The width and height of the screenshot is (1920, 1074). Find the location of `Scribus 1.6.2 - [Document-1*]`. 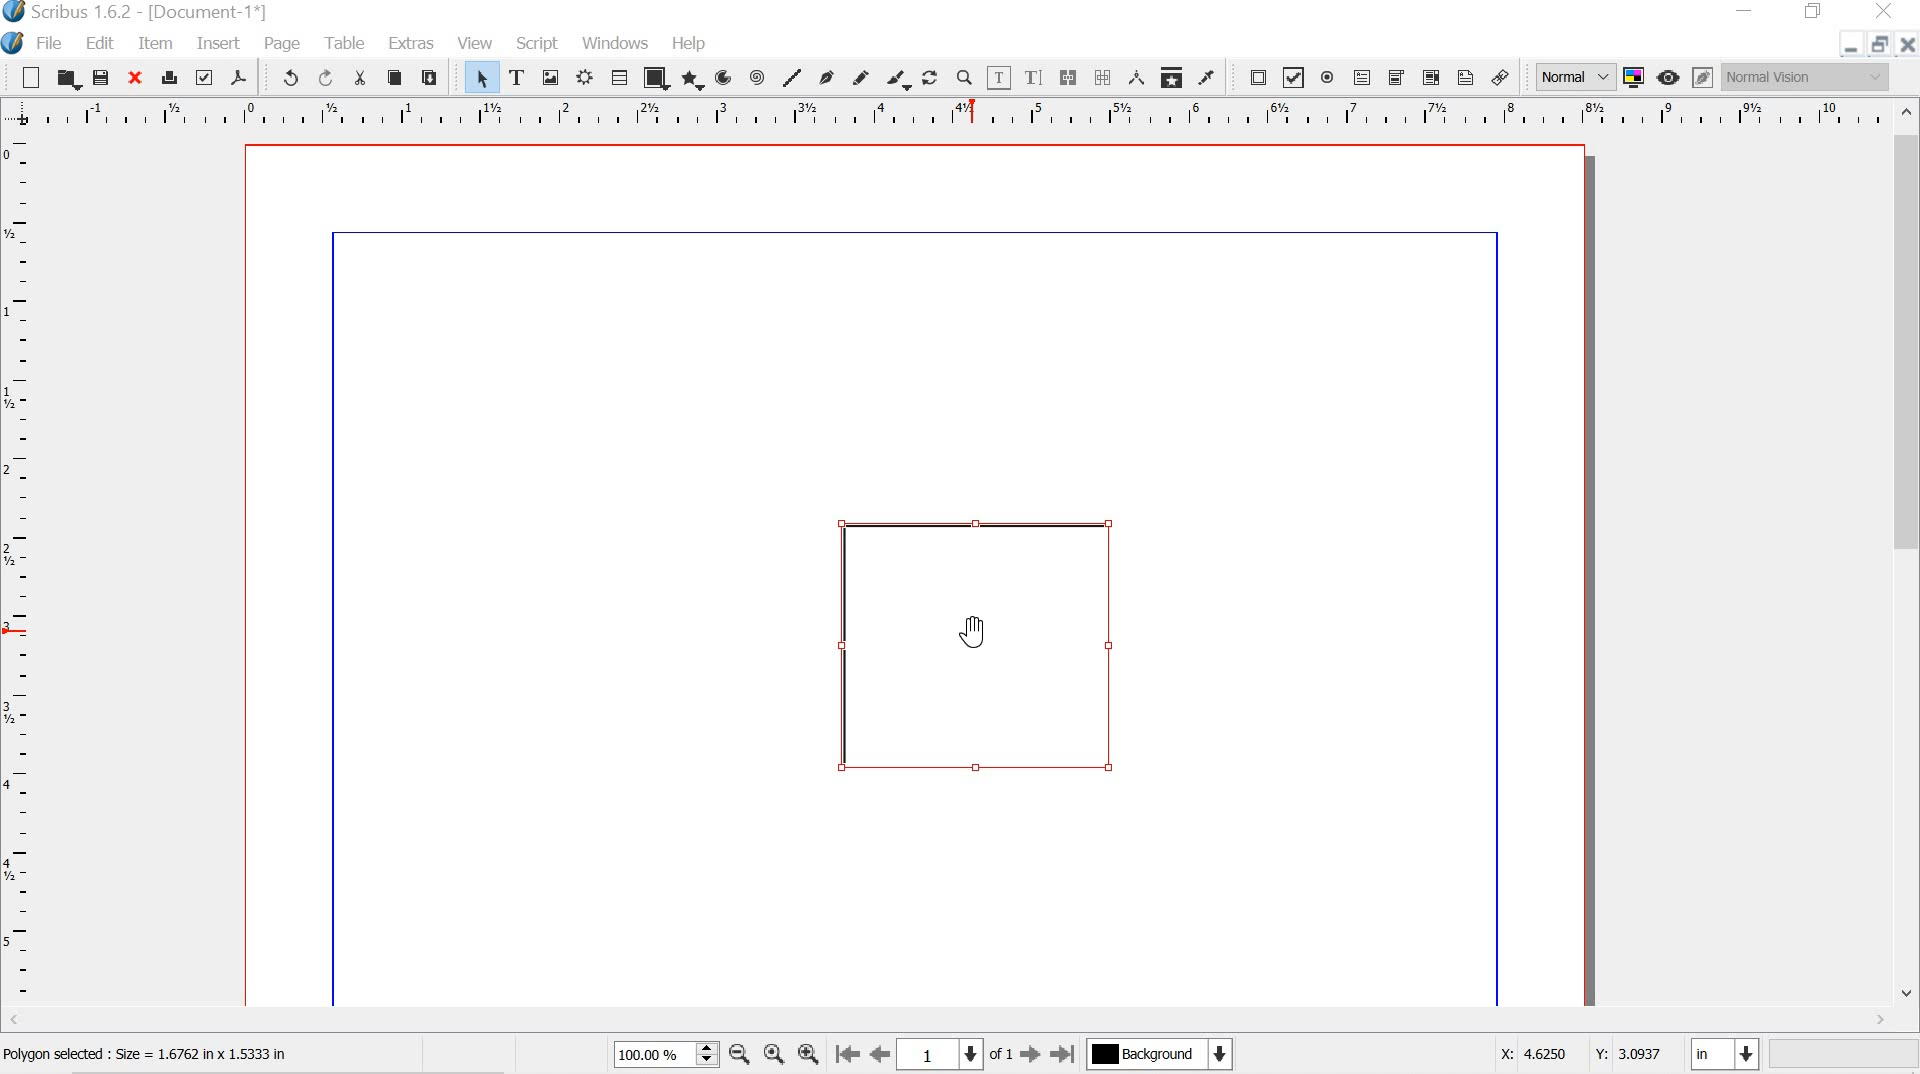

Scribus 1.6.2 - [Document-1*] is located at coordinates (151, 13).